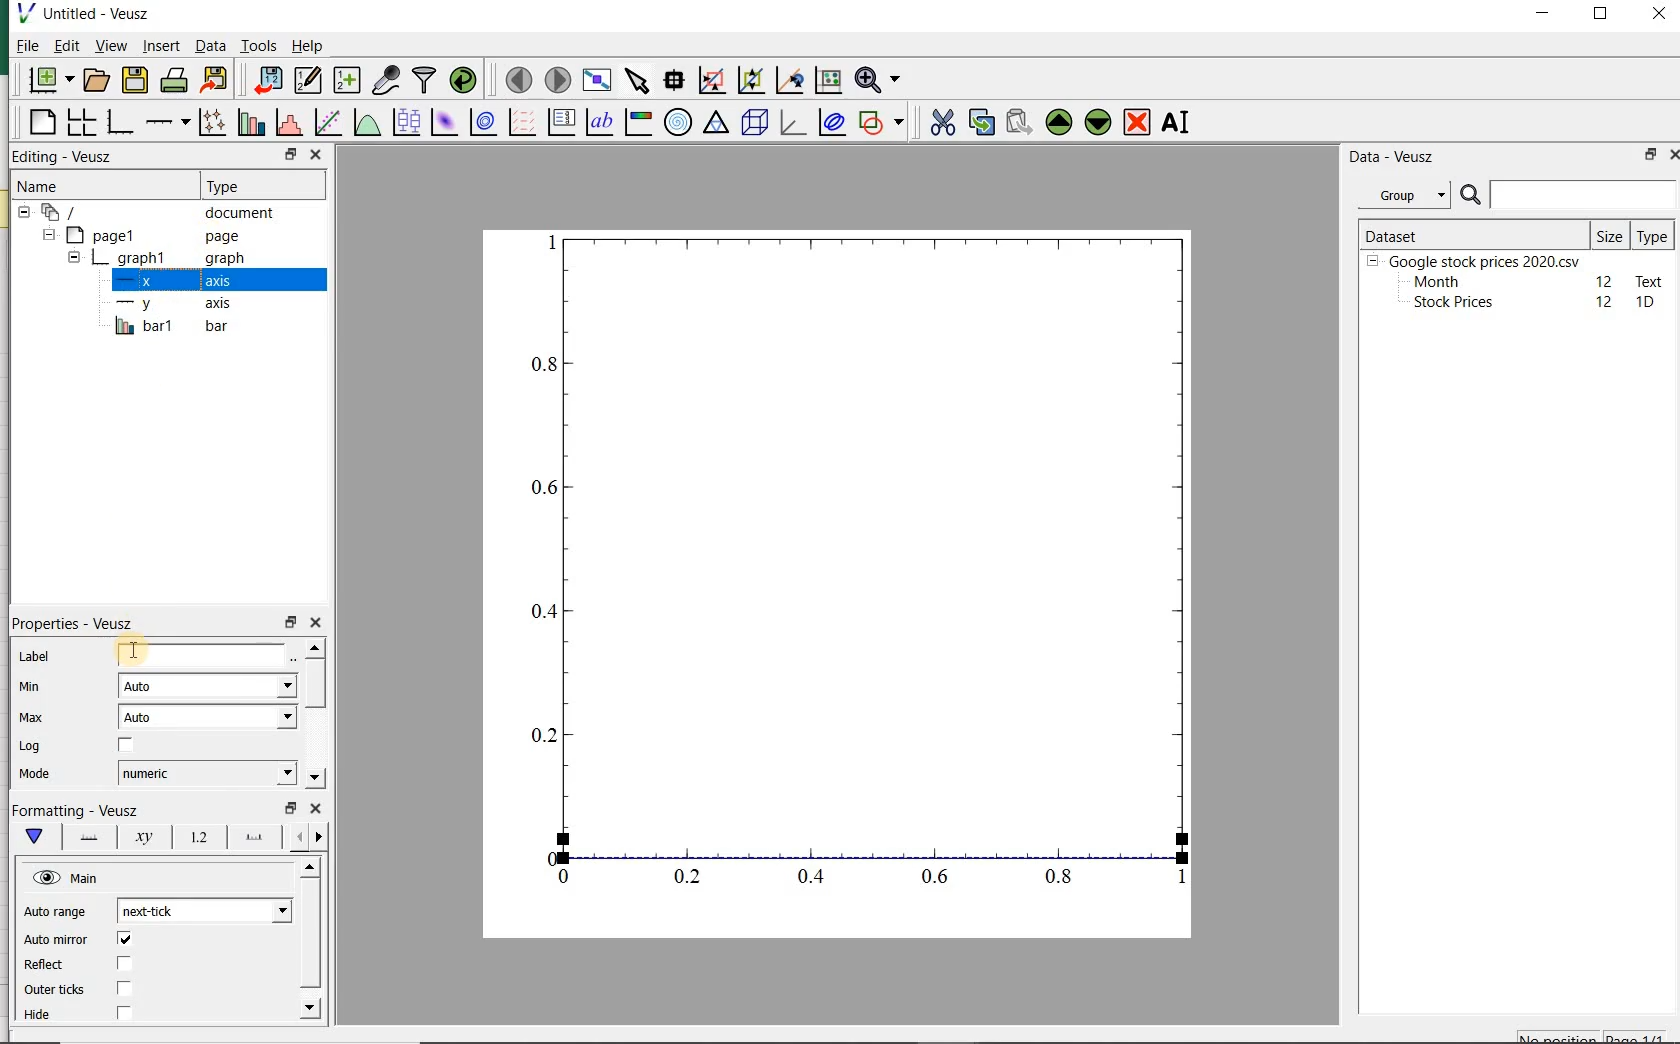 This screenshot has width=1680, height=1044. Describe the element at coordinates (249, 184) in the screenshot. I see `Type` at that location.